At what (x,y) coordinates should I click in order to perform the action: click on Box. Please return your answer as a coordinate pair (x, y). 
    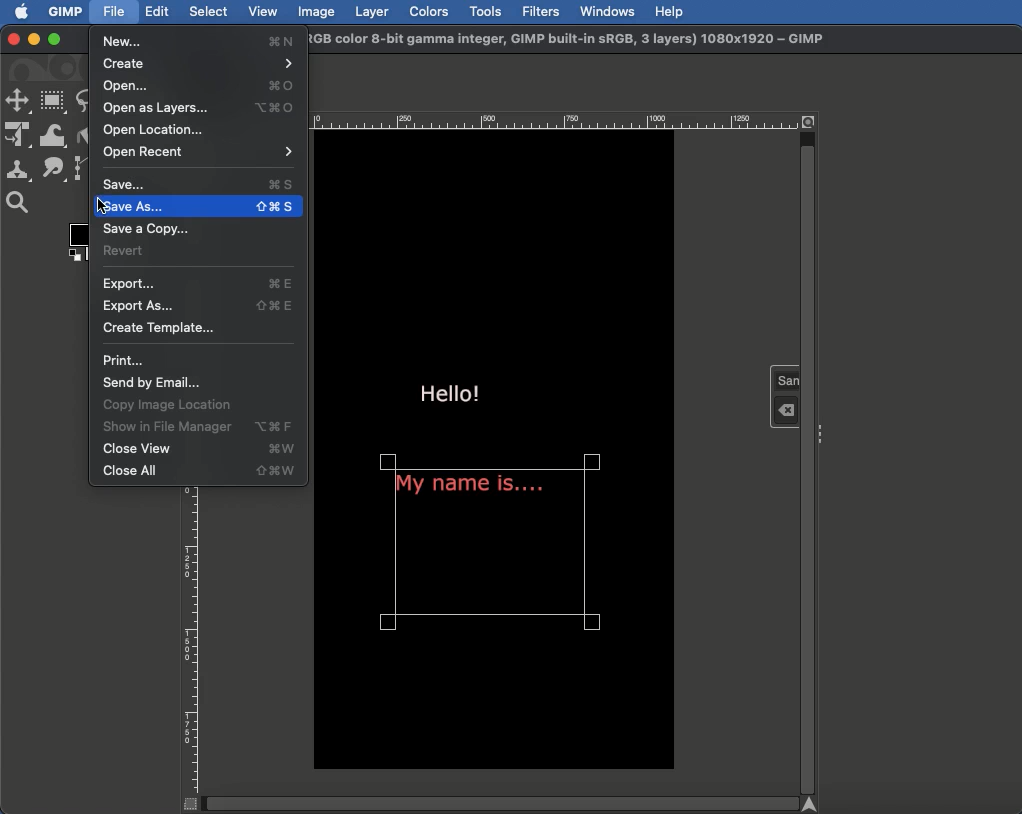
    Looking at the image, I should click on (76, 245).